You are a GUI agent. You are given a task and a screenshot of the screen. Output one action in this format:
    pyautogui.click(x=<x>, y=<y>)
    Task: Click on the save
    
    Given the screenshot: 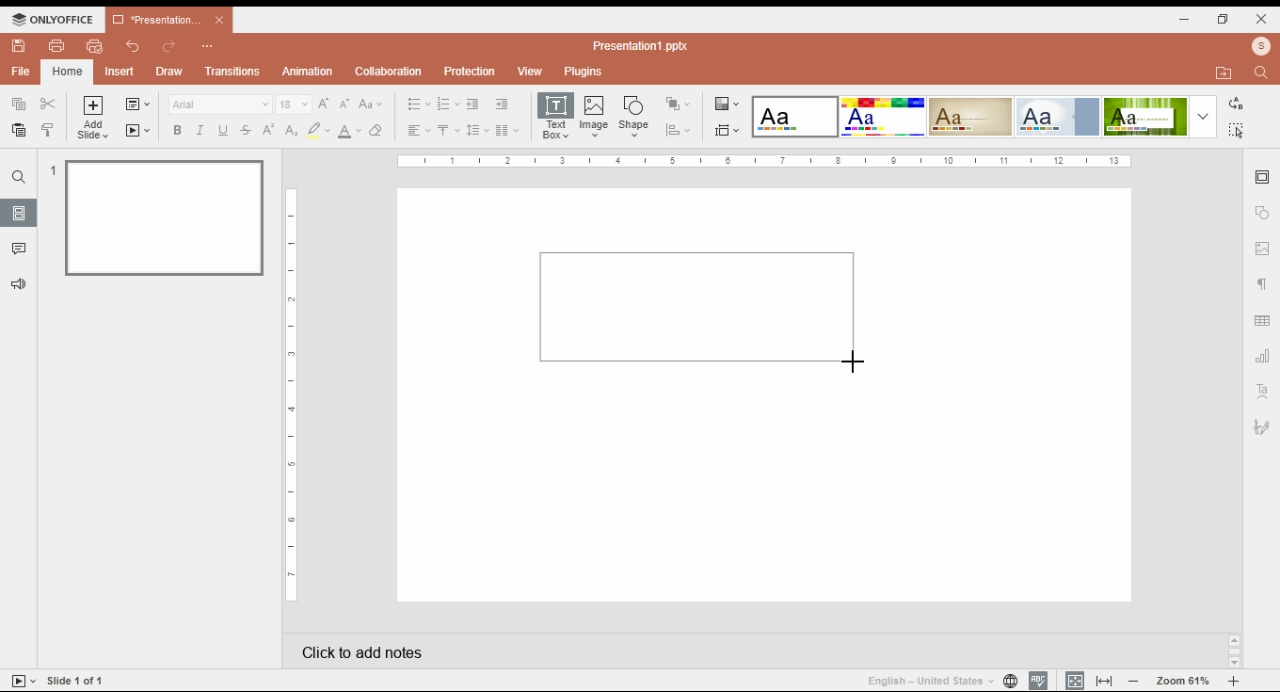 What is the action you would take?
    pyautogui.click(x=20, y=46)
    